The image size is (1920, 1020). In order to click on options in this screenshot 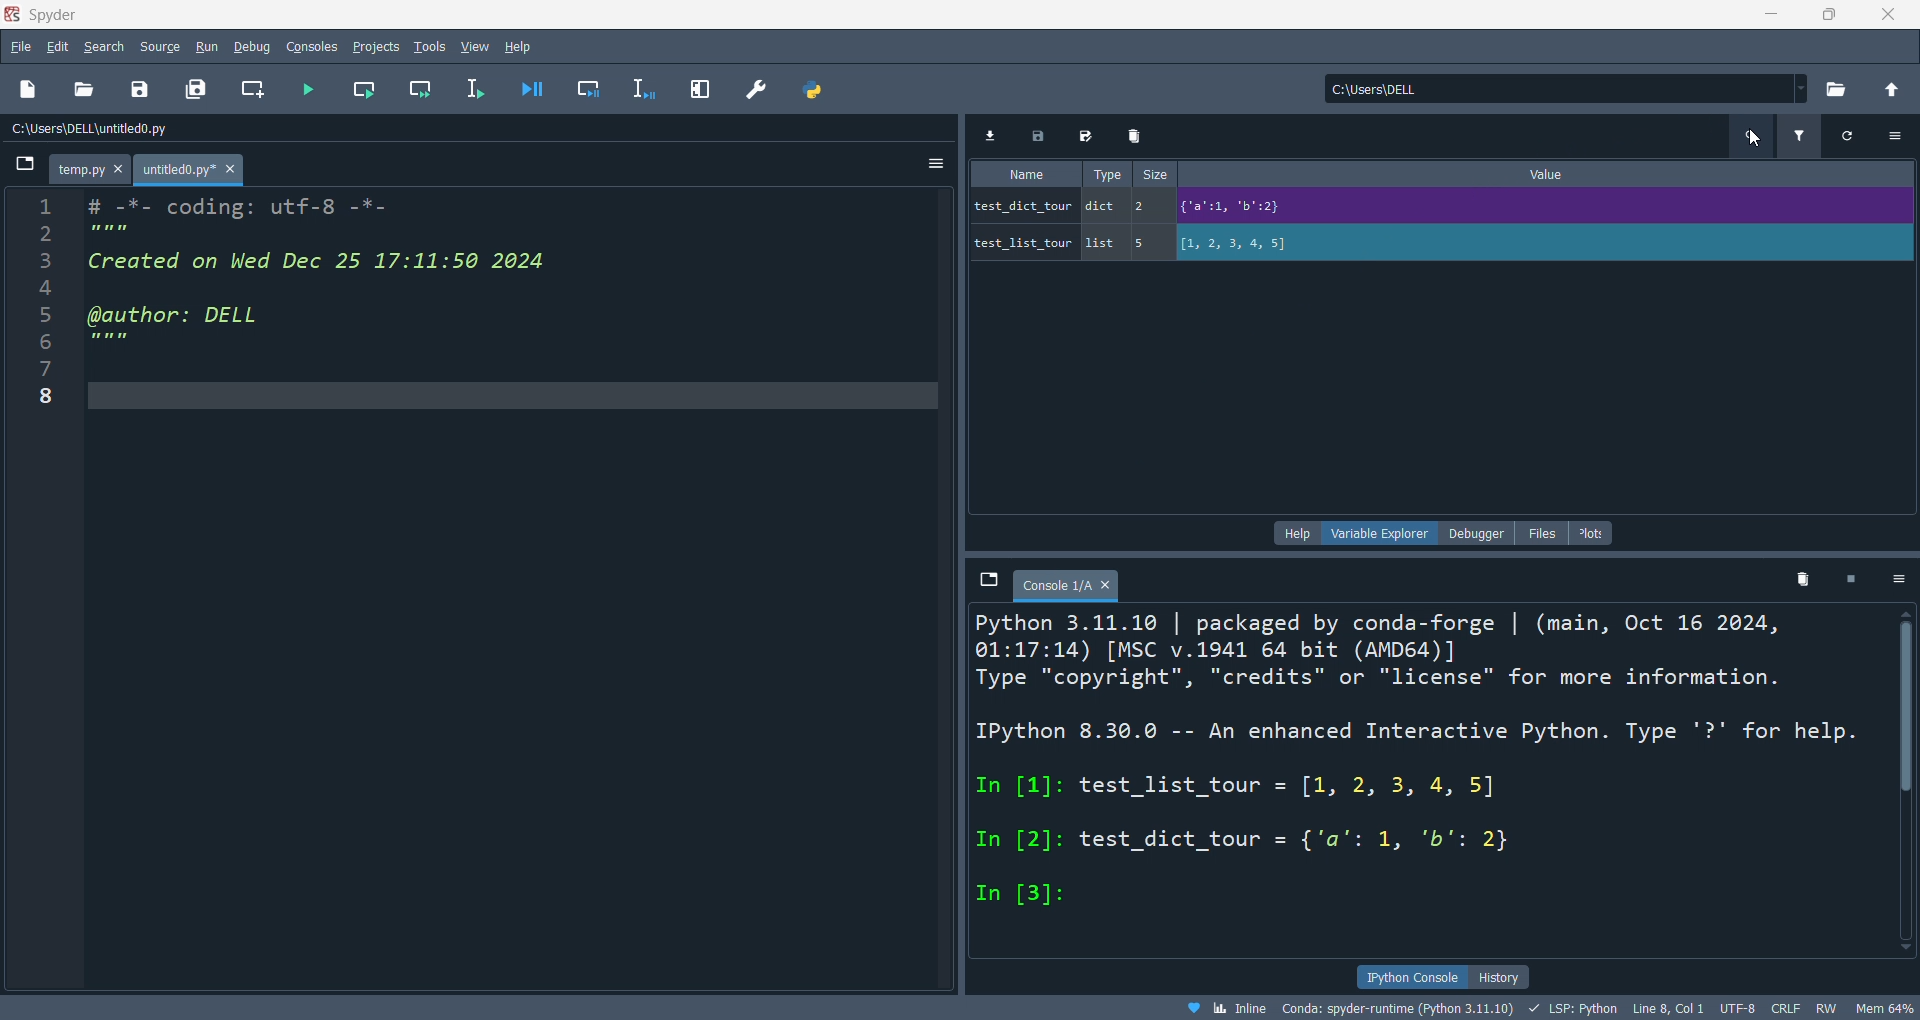, I will do `click(1902, 579)`.